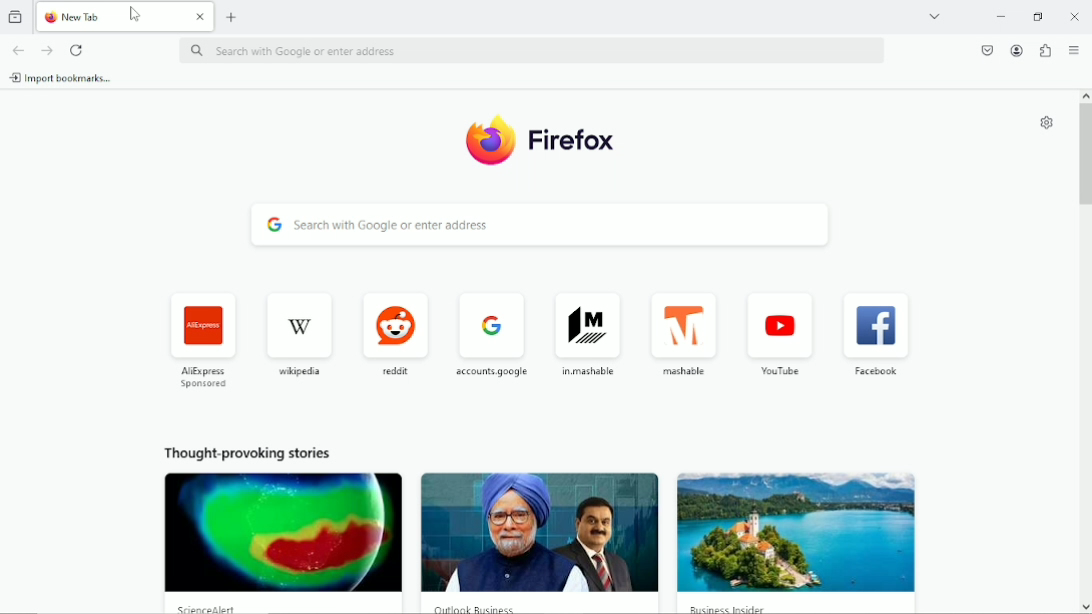 The height and width of the screenshot is (614, 1092). What do you see at coordinates (59, 78) in the screenshot?
I see `import bookmarks` at bounding box center [59, 78].